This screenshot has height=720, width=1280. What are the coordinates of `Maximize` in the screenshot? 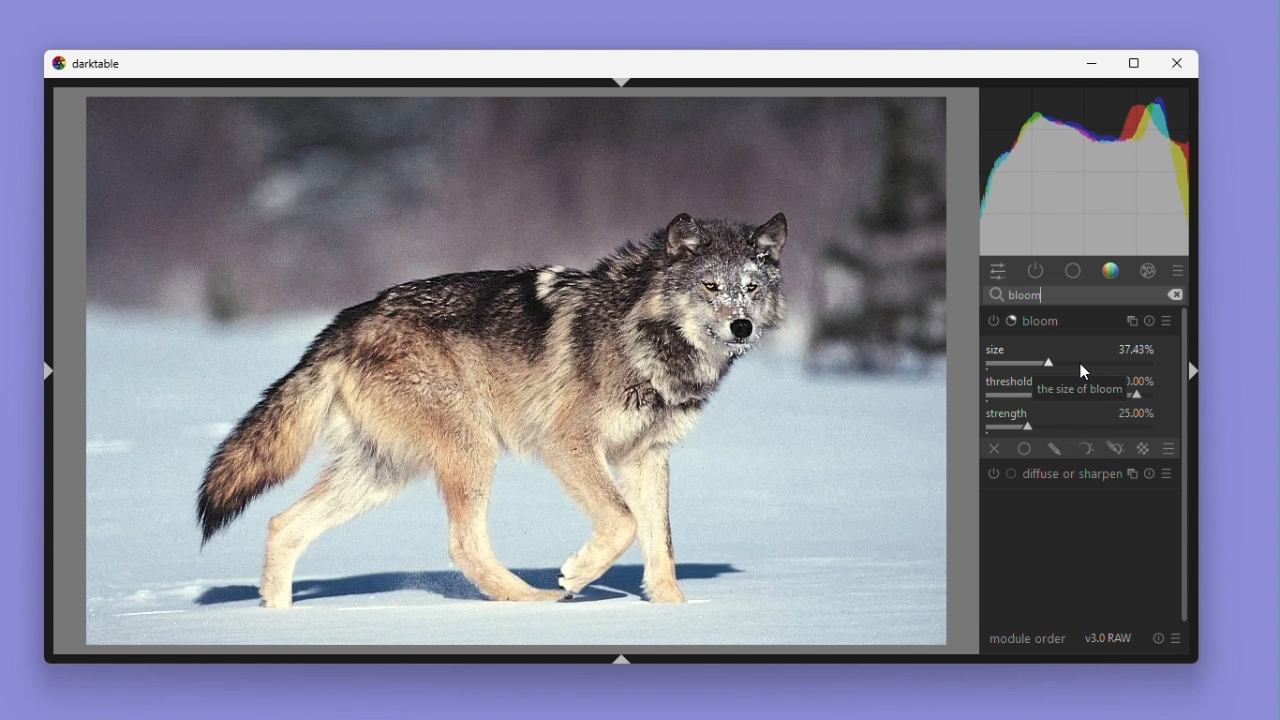 It's located at (1130, 64).